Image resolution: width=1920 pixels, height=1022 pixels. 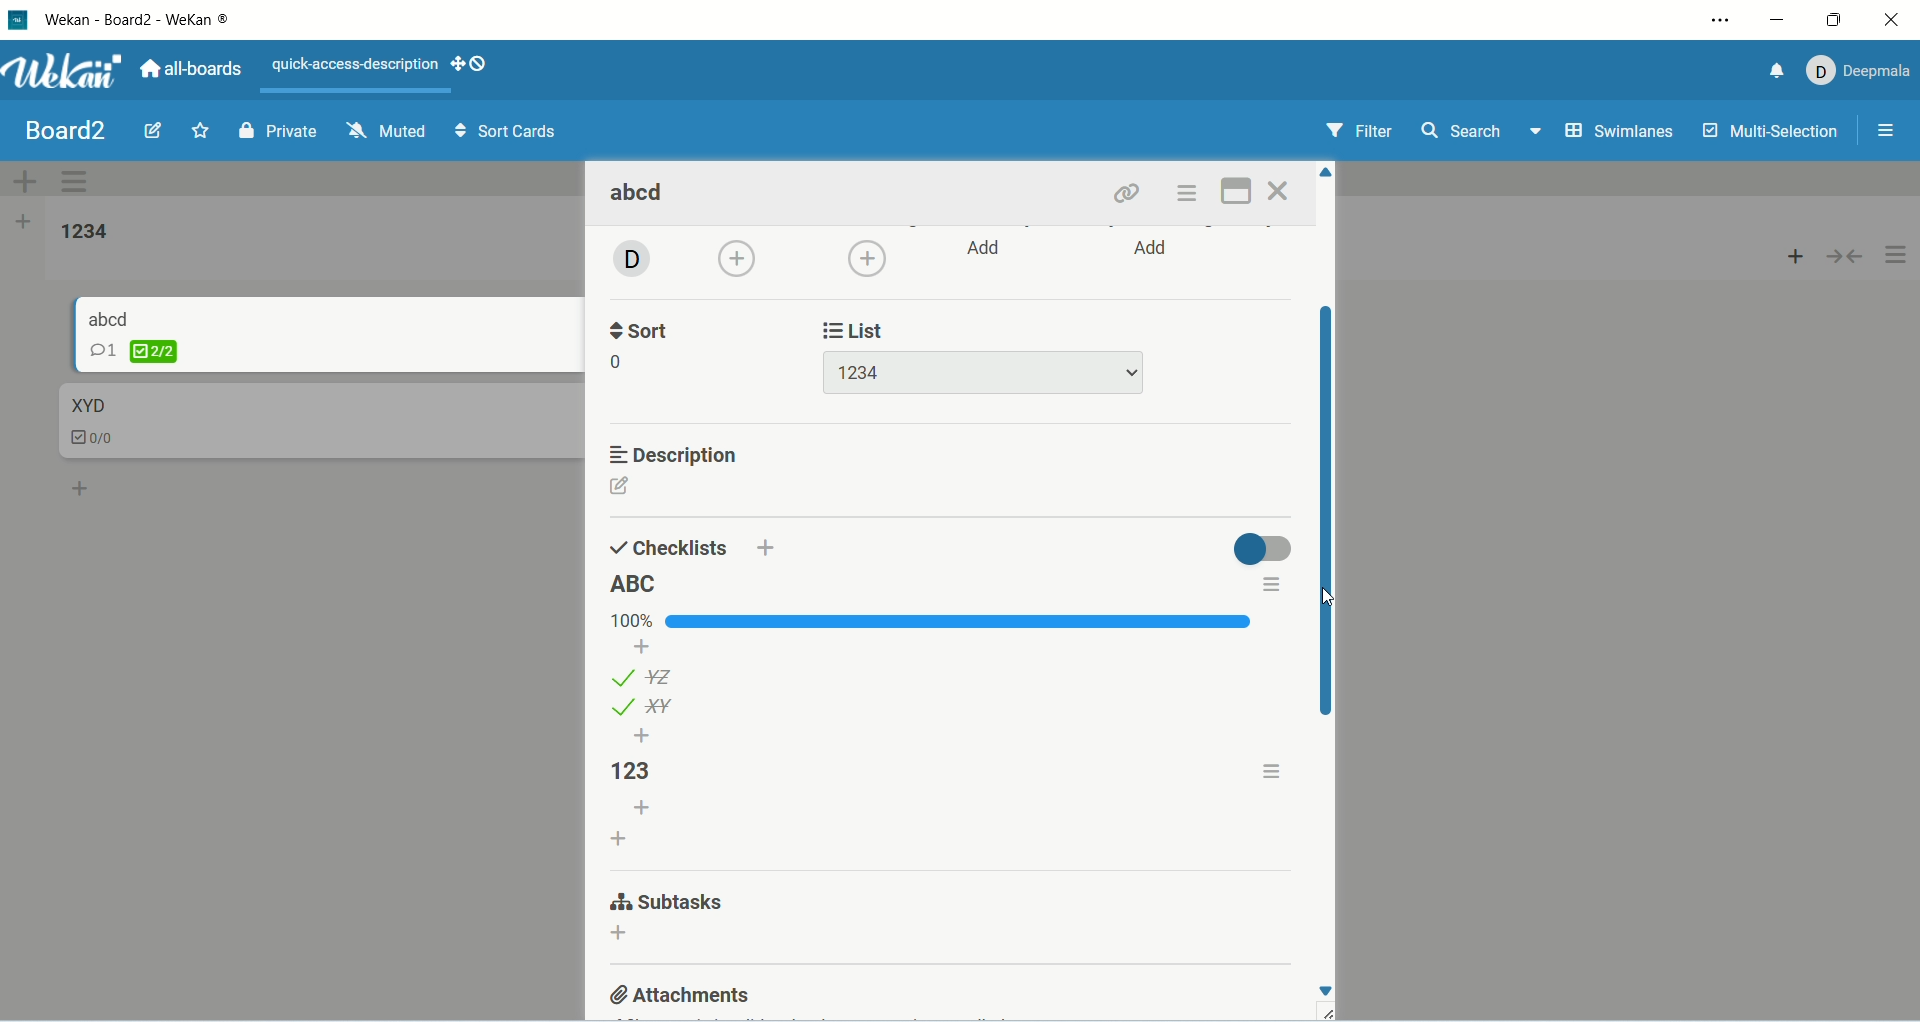 What do you see at coordinates (638, 585) in the screenshot?
I see `list title` at bounding box center [638, 585].